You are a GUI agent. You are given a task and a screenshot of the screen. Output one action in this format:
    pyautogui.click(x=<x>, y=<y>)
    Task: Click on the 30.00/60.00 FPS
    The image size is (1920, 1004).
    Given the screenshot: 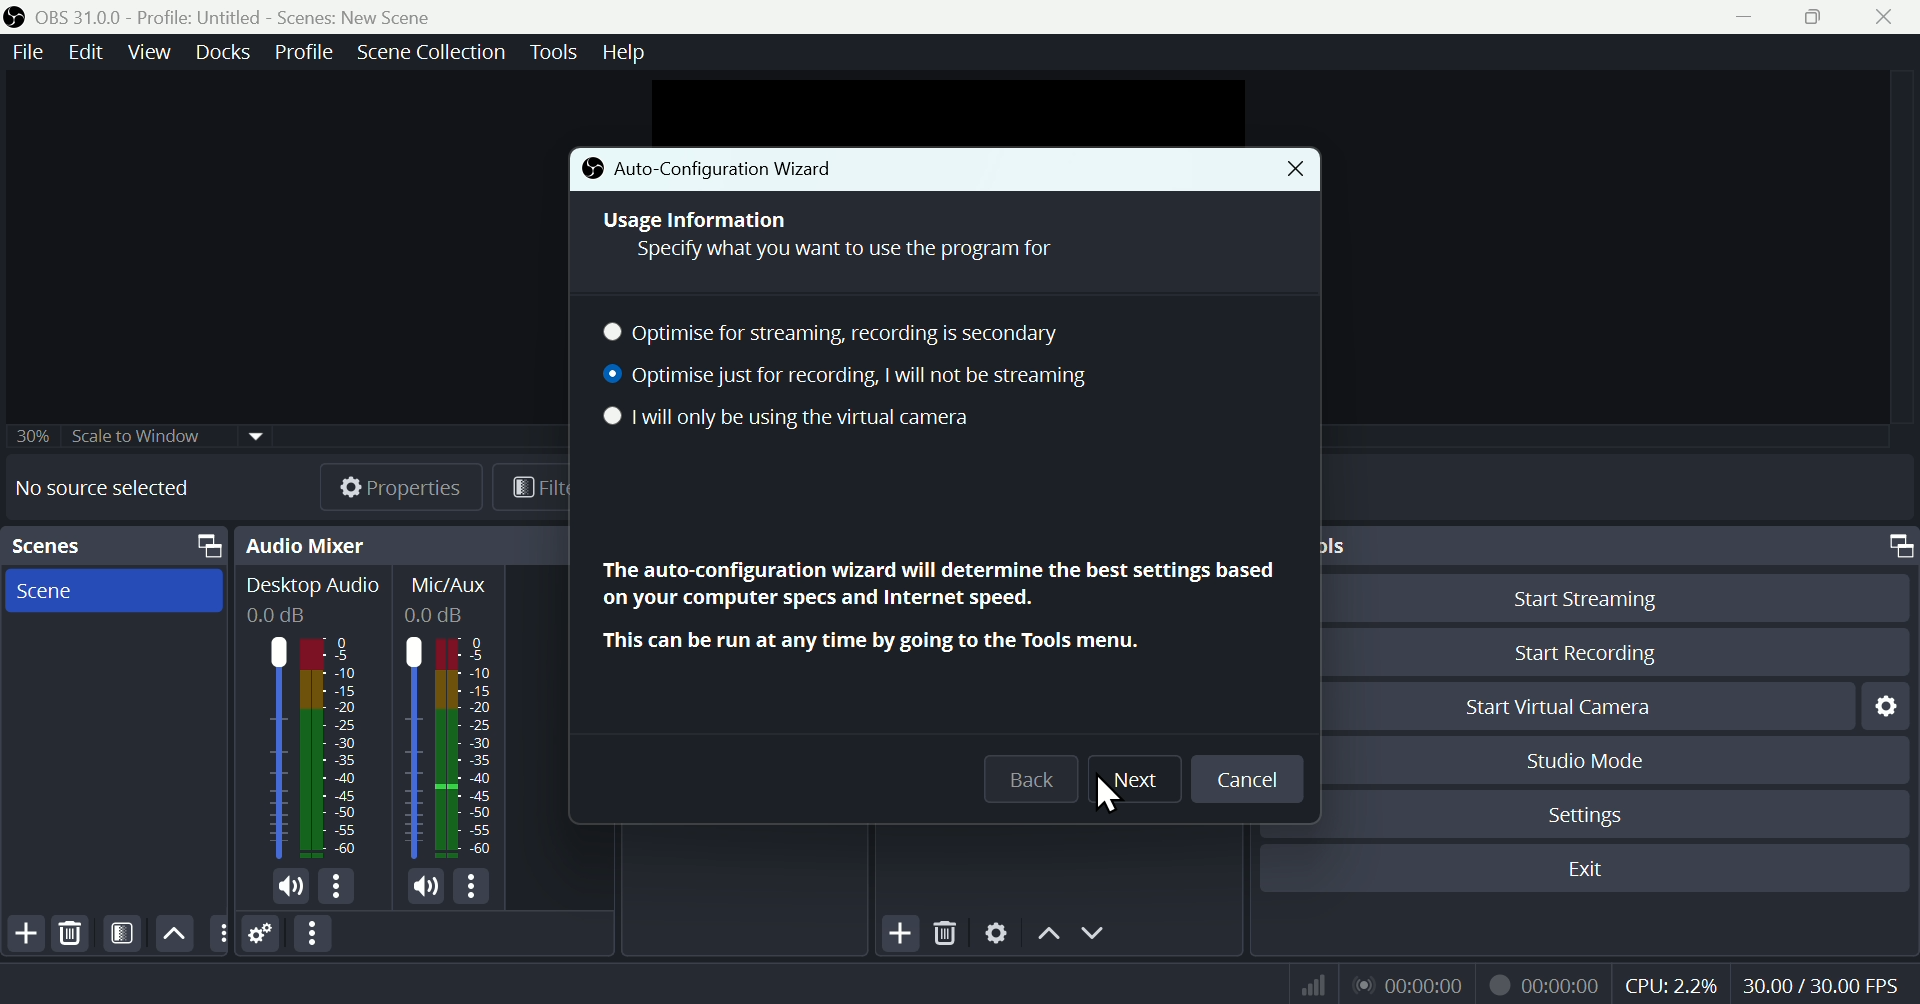 What is the action you would take?
    pyautogui.click(x=1826, y=980)
    